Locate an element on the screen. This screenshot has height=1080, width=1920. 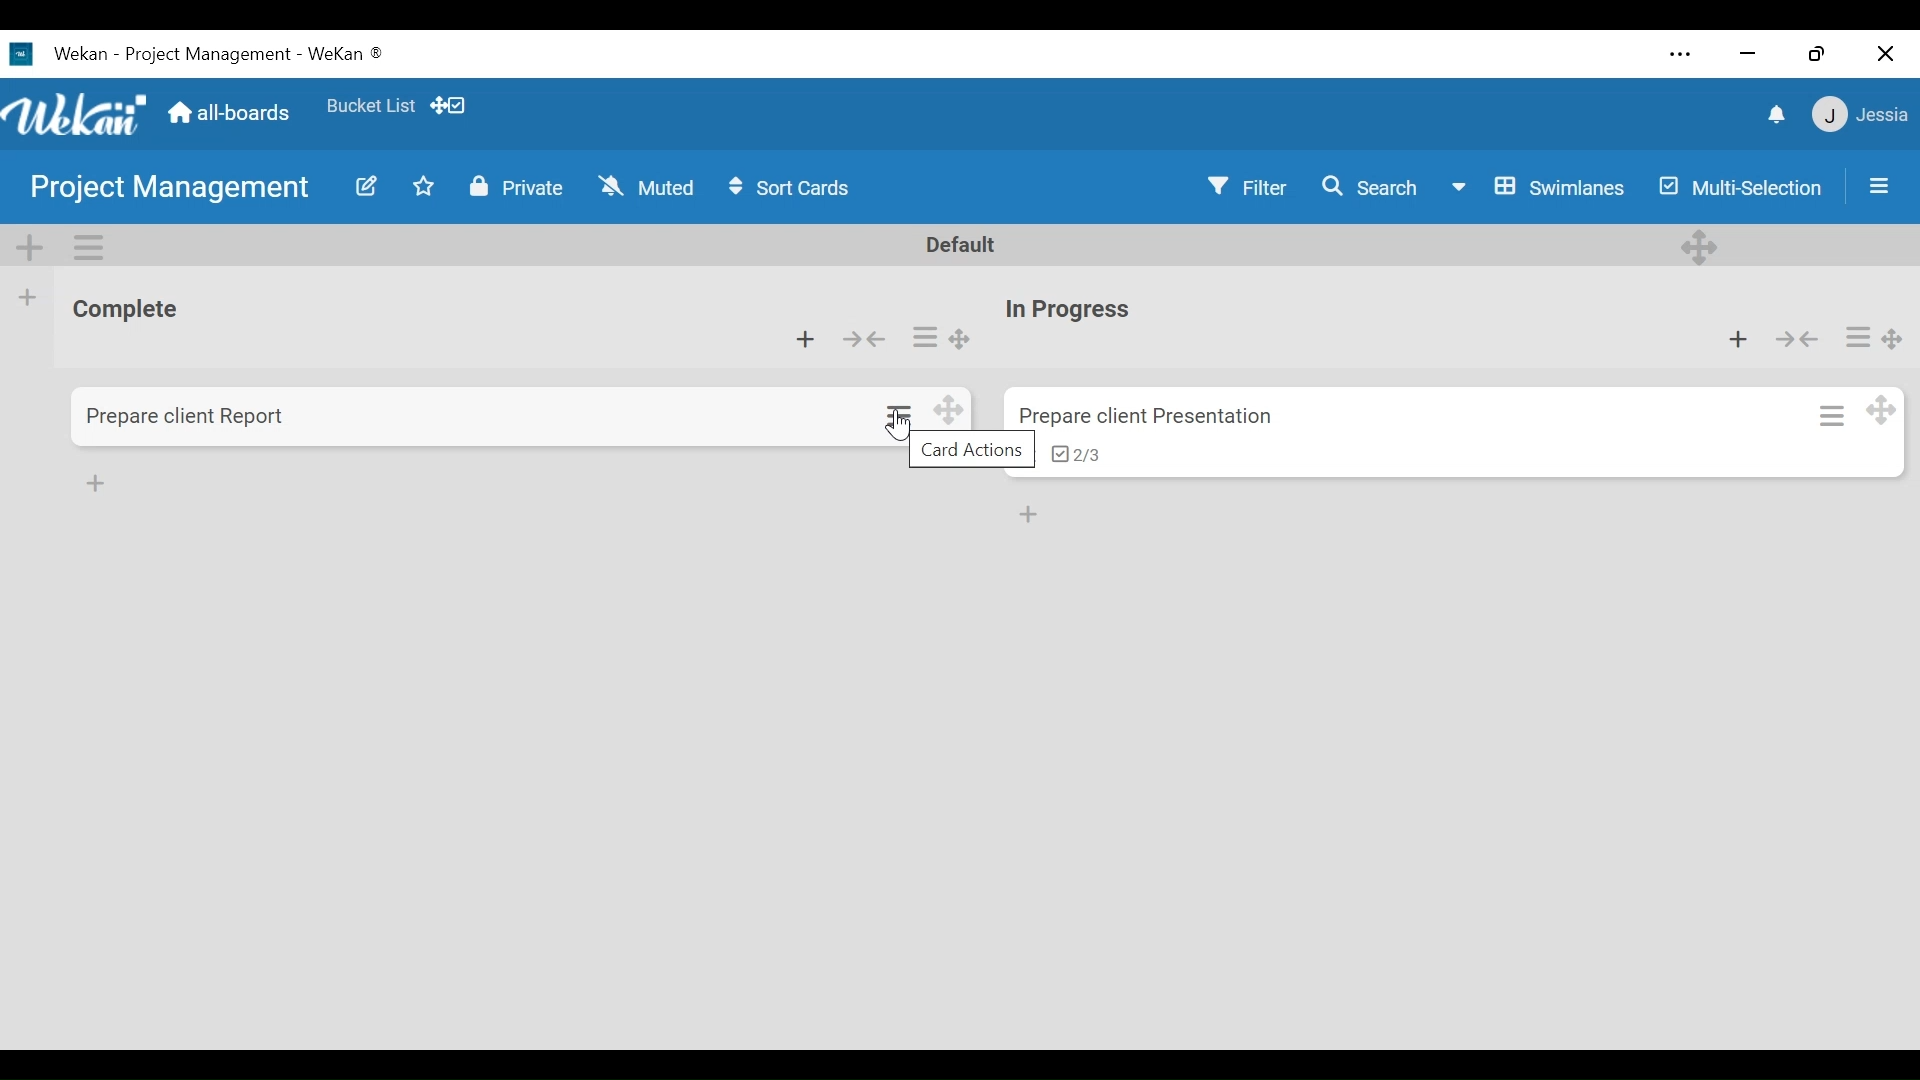
Board Title is located at coordinates (167, 189).